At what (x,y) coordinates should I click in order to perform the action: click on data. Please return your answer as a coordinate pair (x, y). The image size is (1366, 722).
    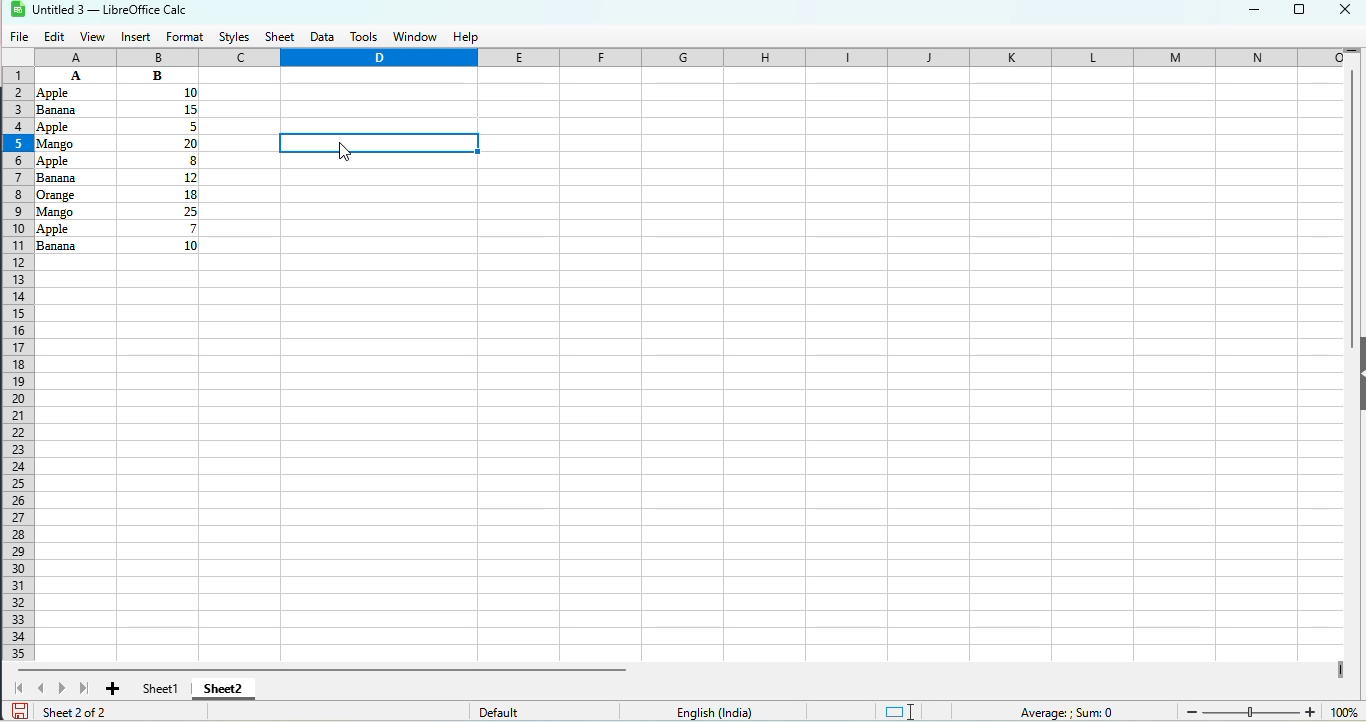
    Looking at the image, I should click on (117, 159).